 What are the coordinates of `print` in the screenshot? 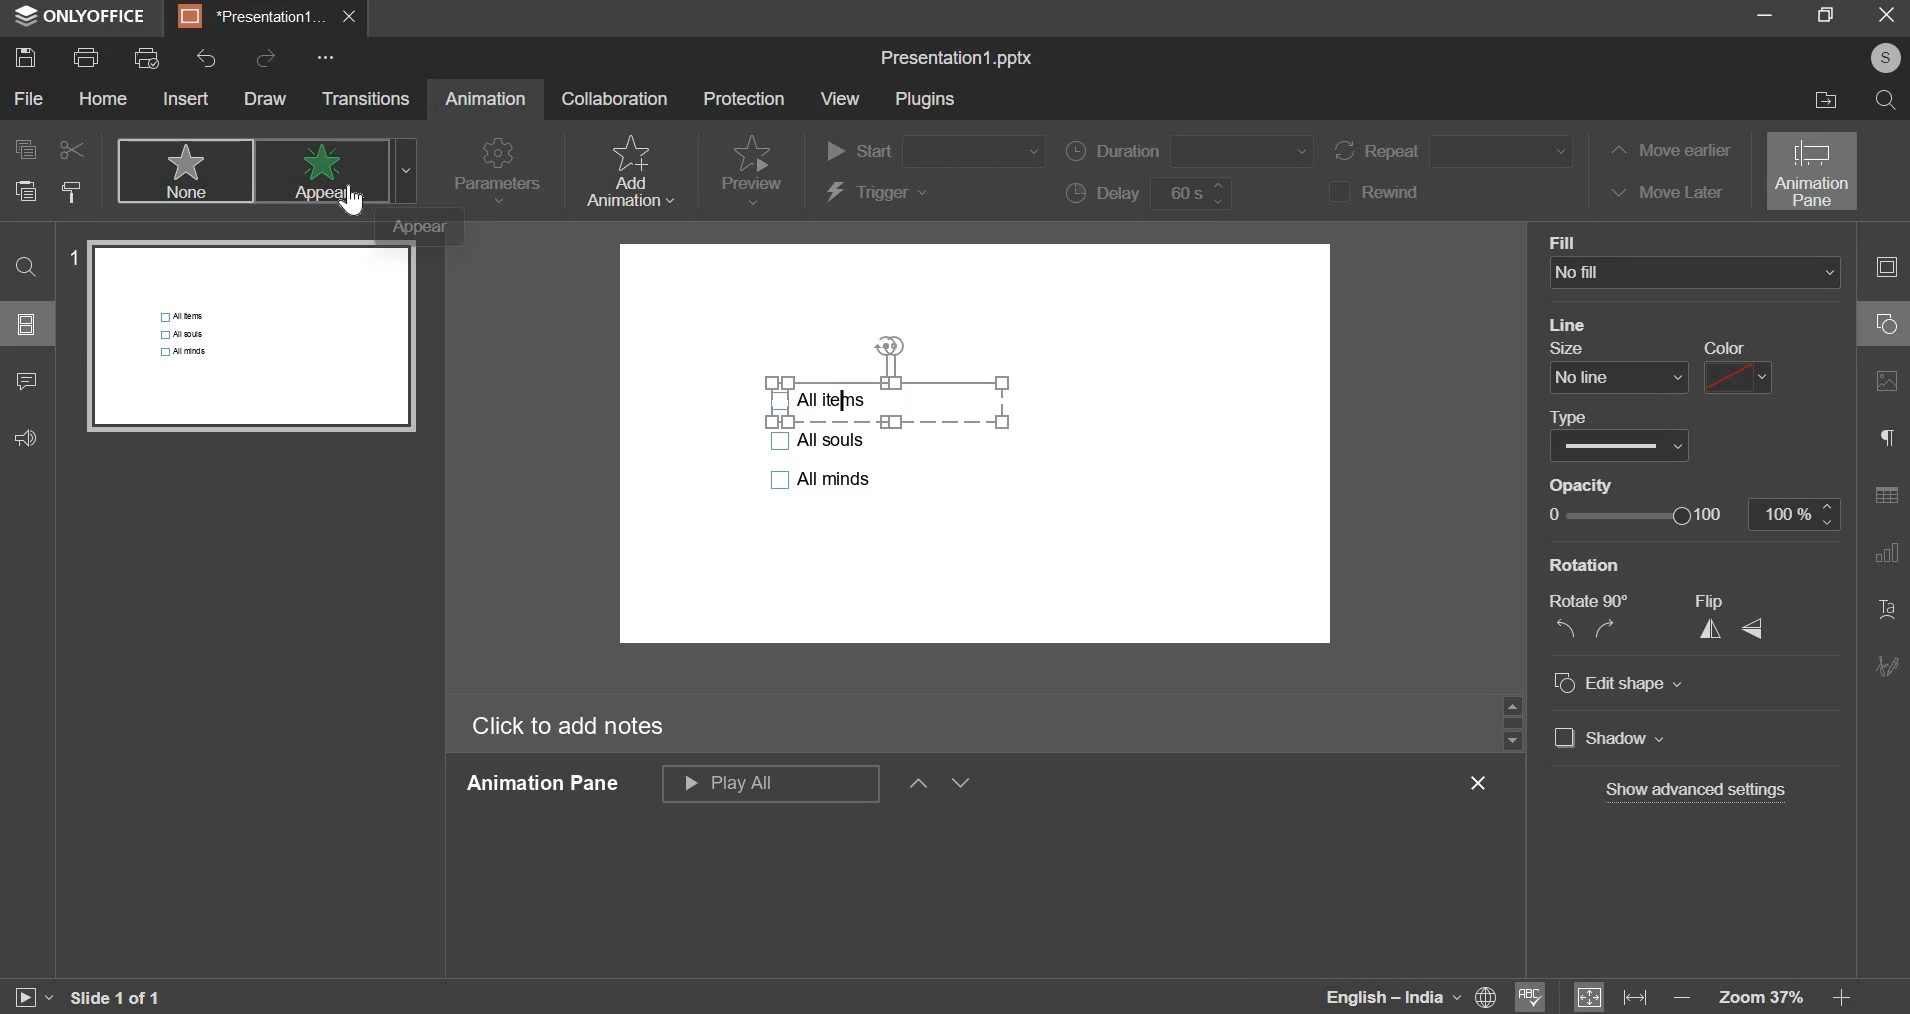 It's located at (86, 56).